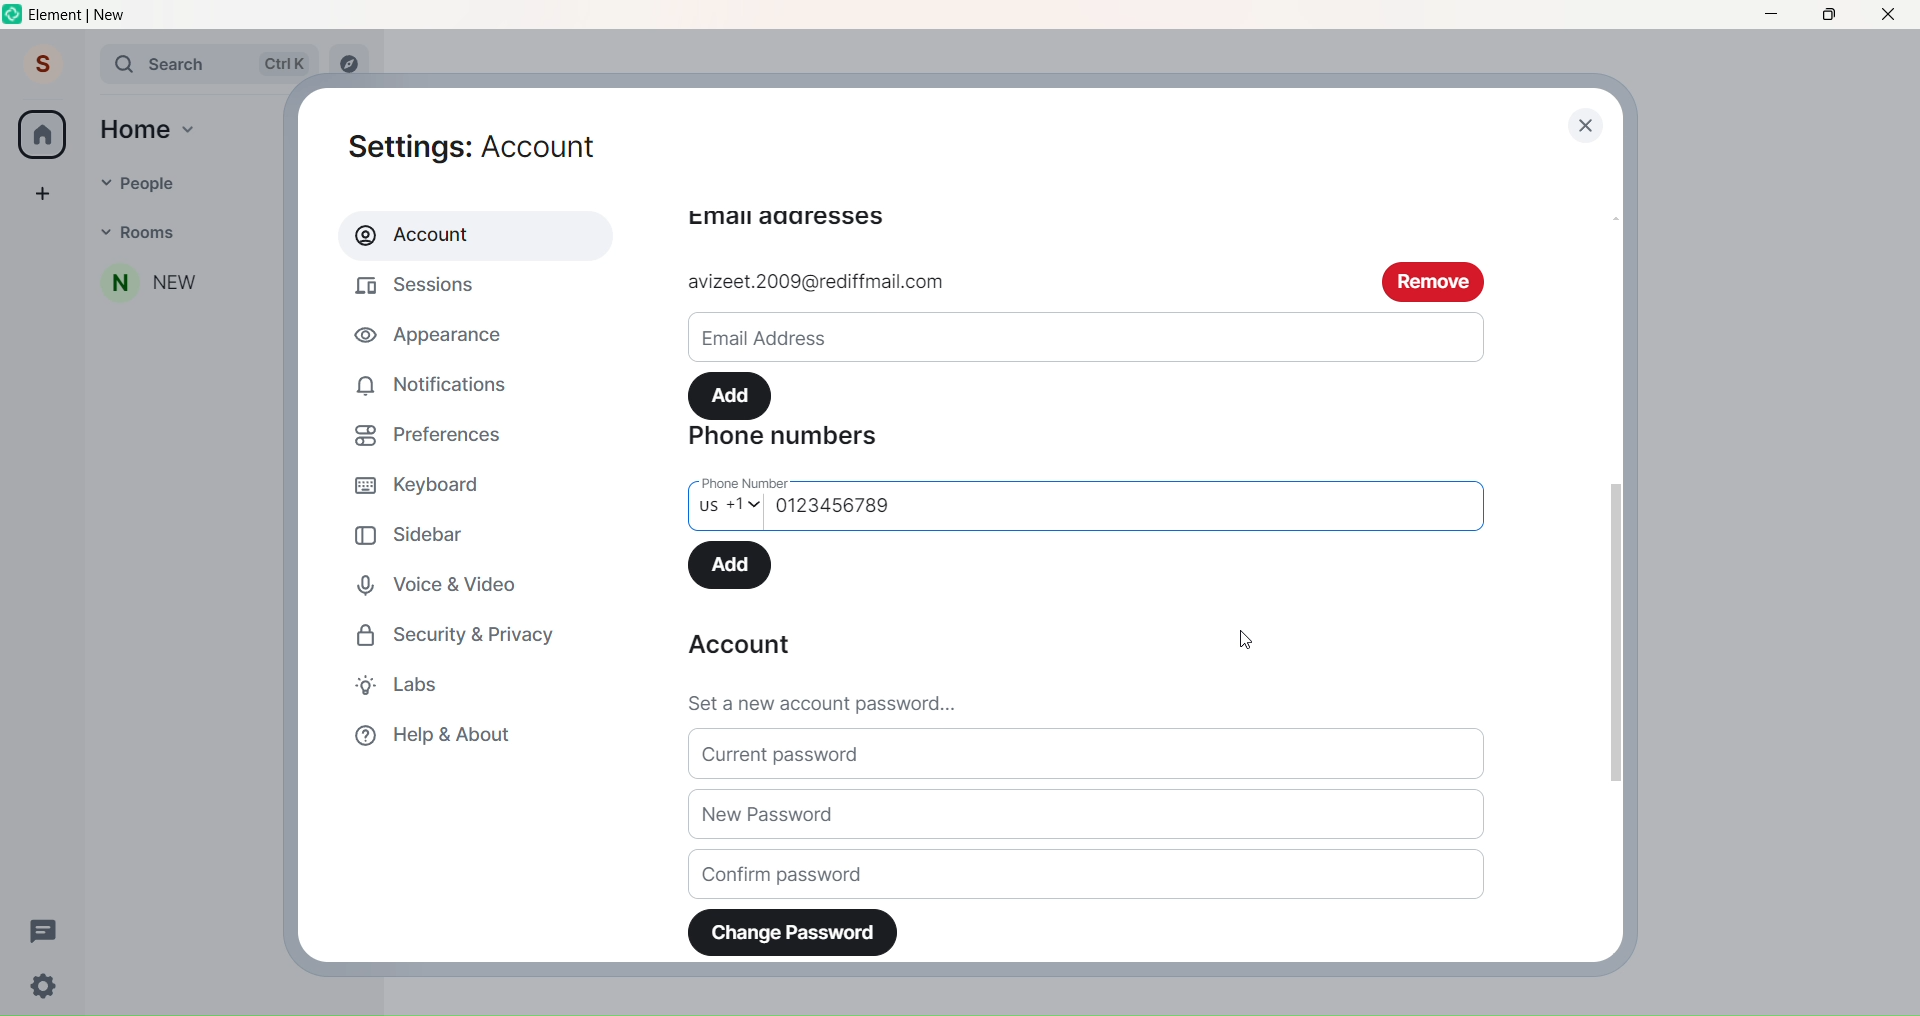 The height and width of the screenshot is (1016, 1920). I want to click on Add, so click(733, 393).